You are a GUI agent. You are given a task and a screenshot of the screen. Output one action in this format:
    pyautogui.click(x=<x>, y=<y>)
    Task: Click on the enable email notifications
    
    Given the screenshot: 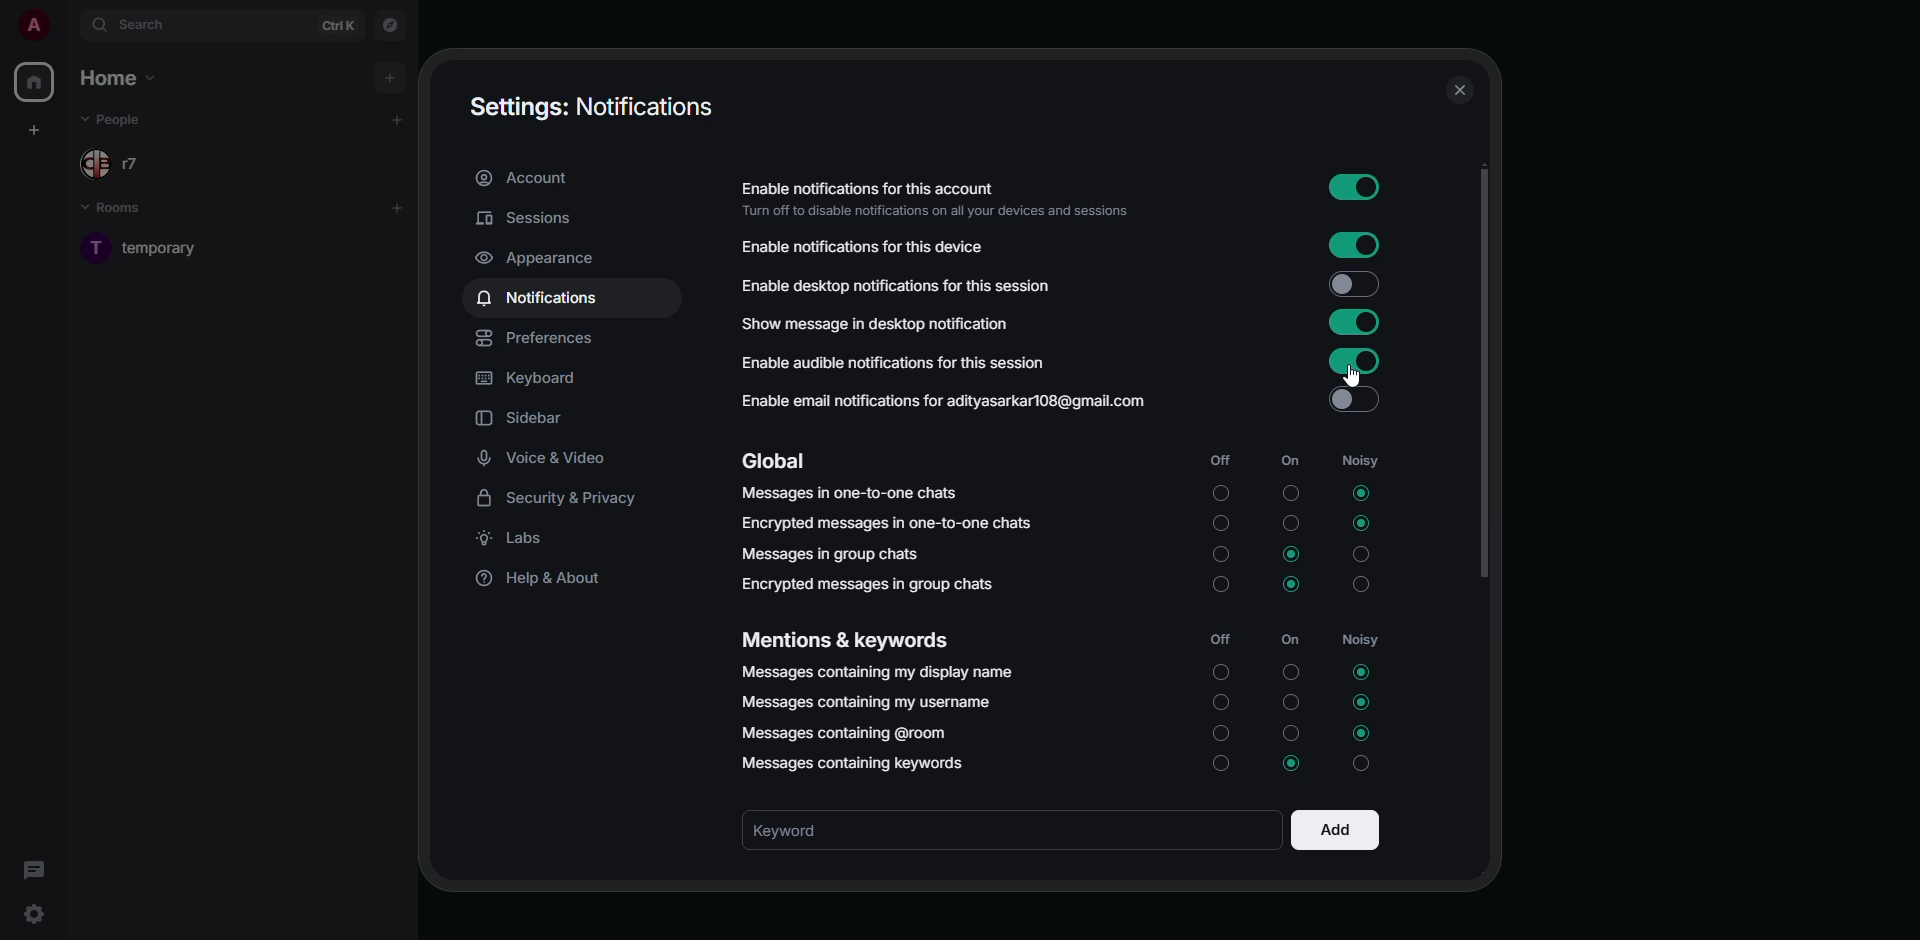 What is the action you would take?
    pyautogui.click(x=946, y=400)
    